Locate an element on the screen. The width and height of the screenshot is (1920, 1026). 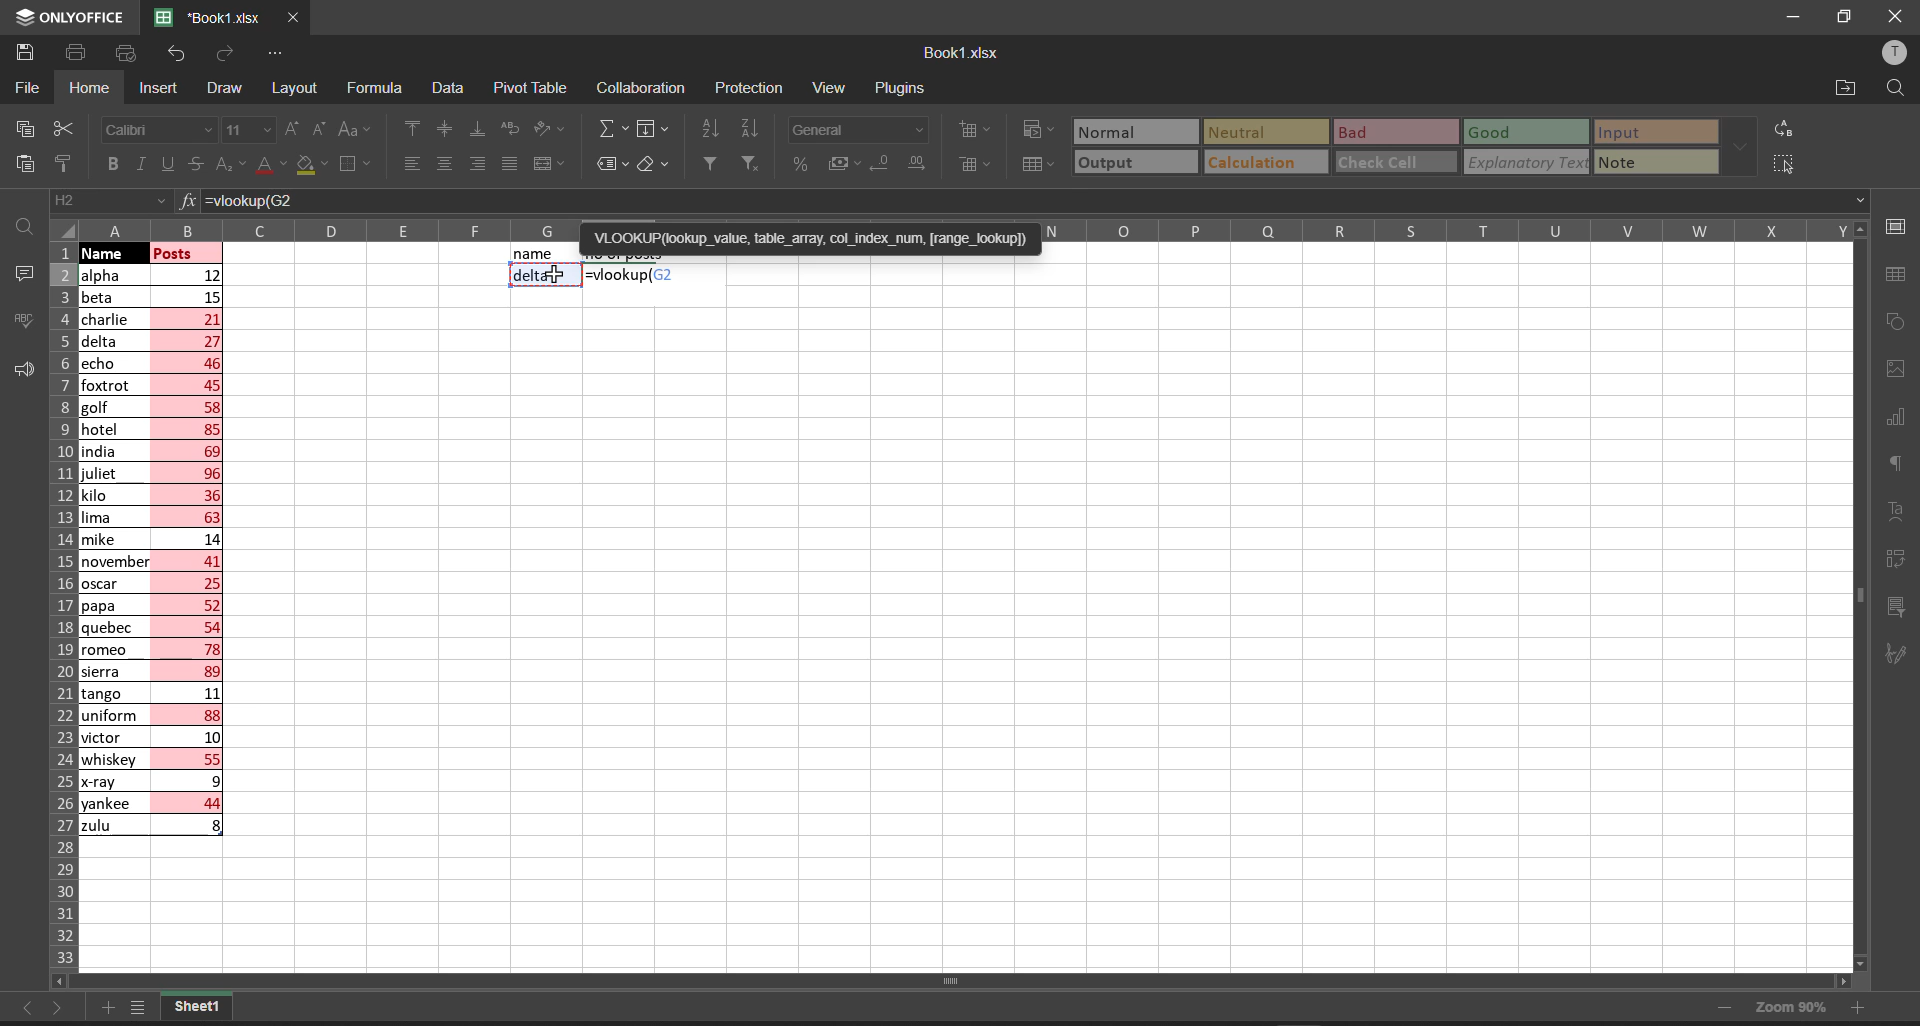
row names is located at coordinates (59, 609).